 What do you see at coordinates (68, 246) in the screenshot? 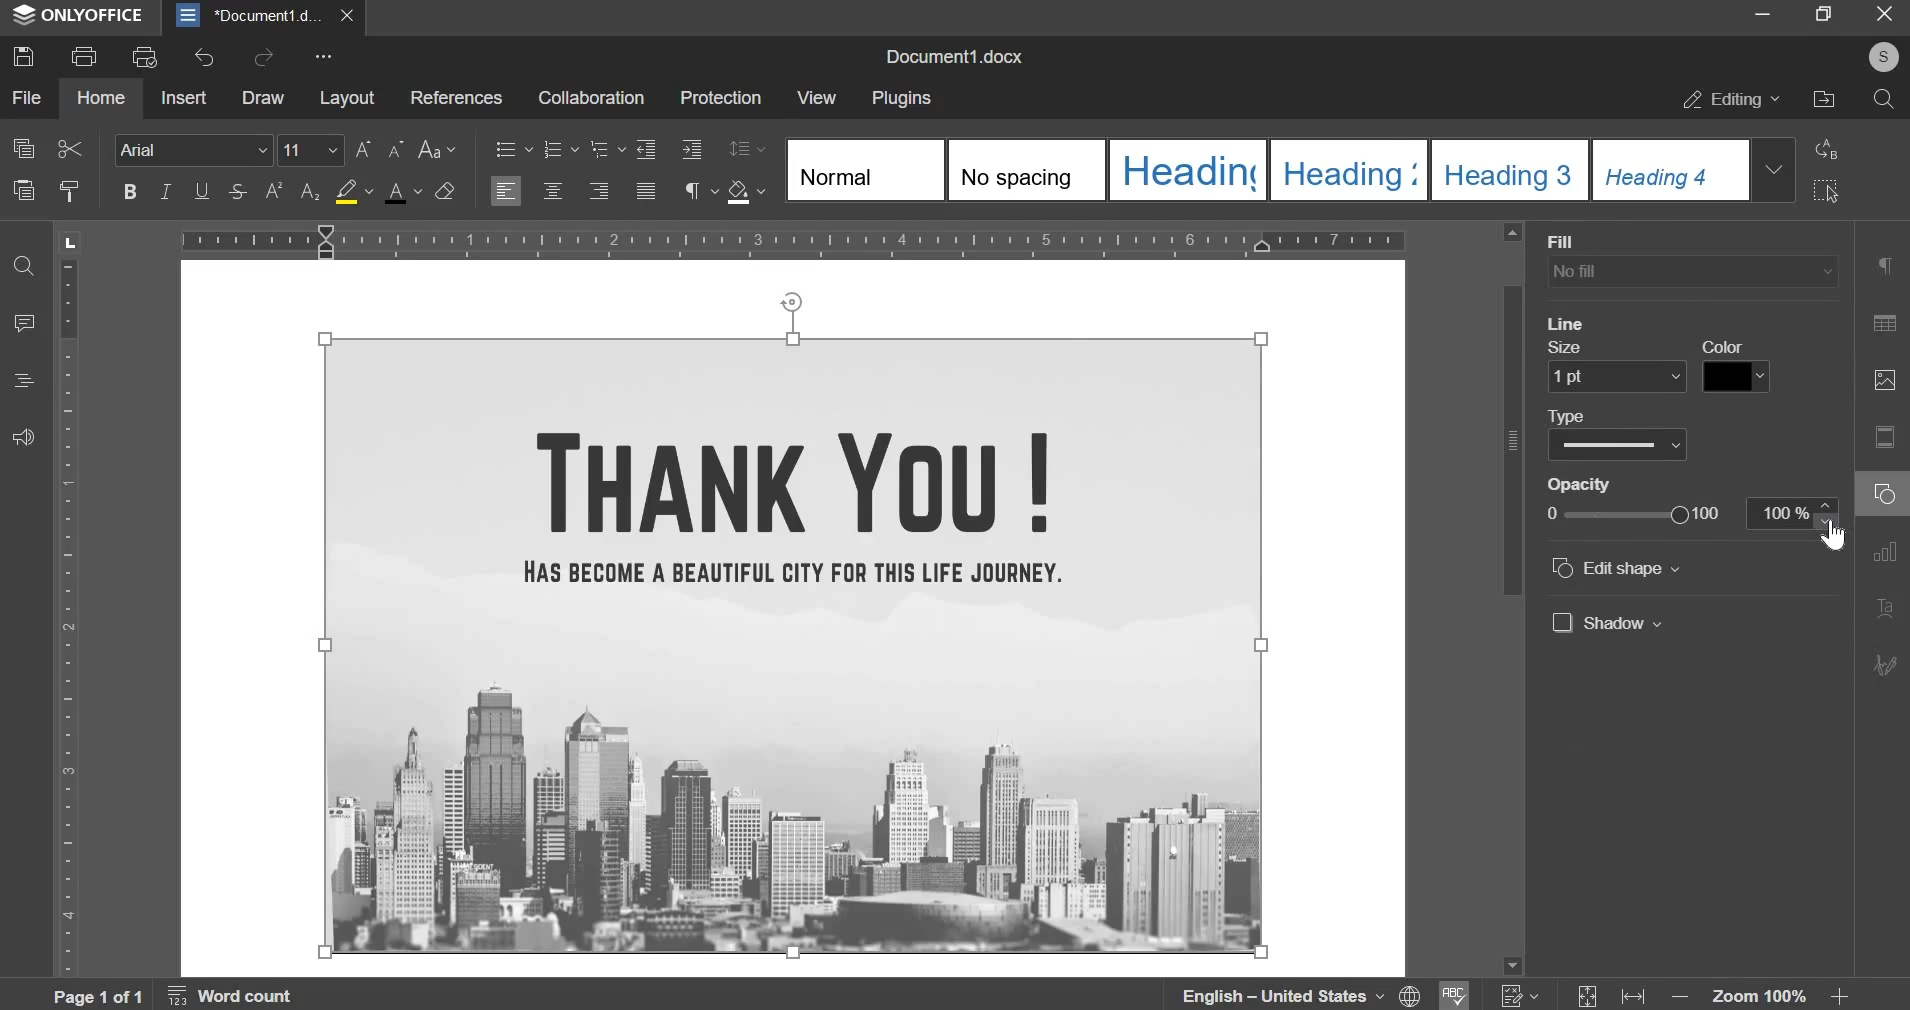
I see `tab` at bounding box center [68, 246].